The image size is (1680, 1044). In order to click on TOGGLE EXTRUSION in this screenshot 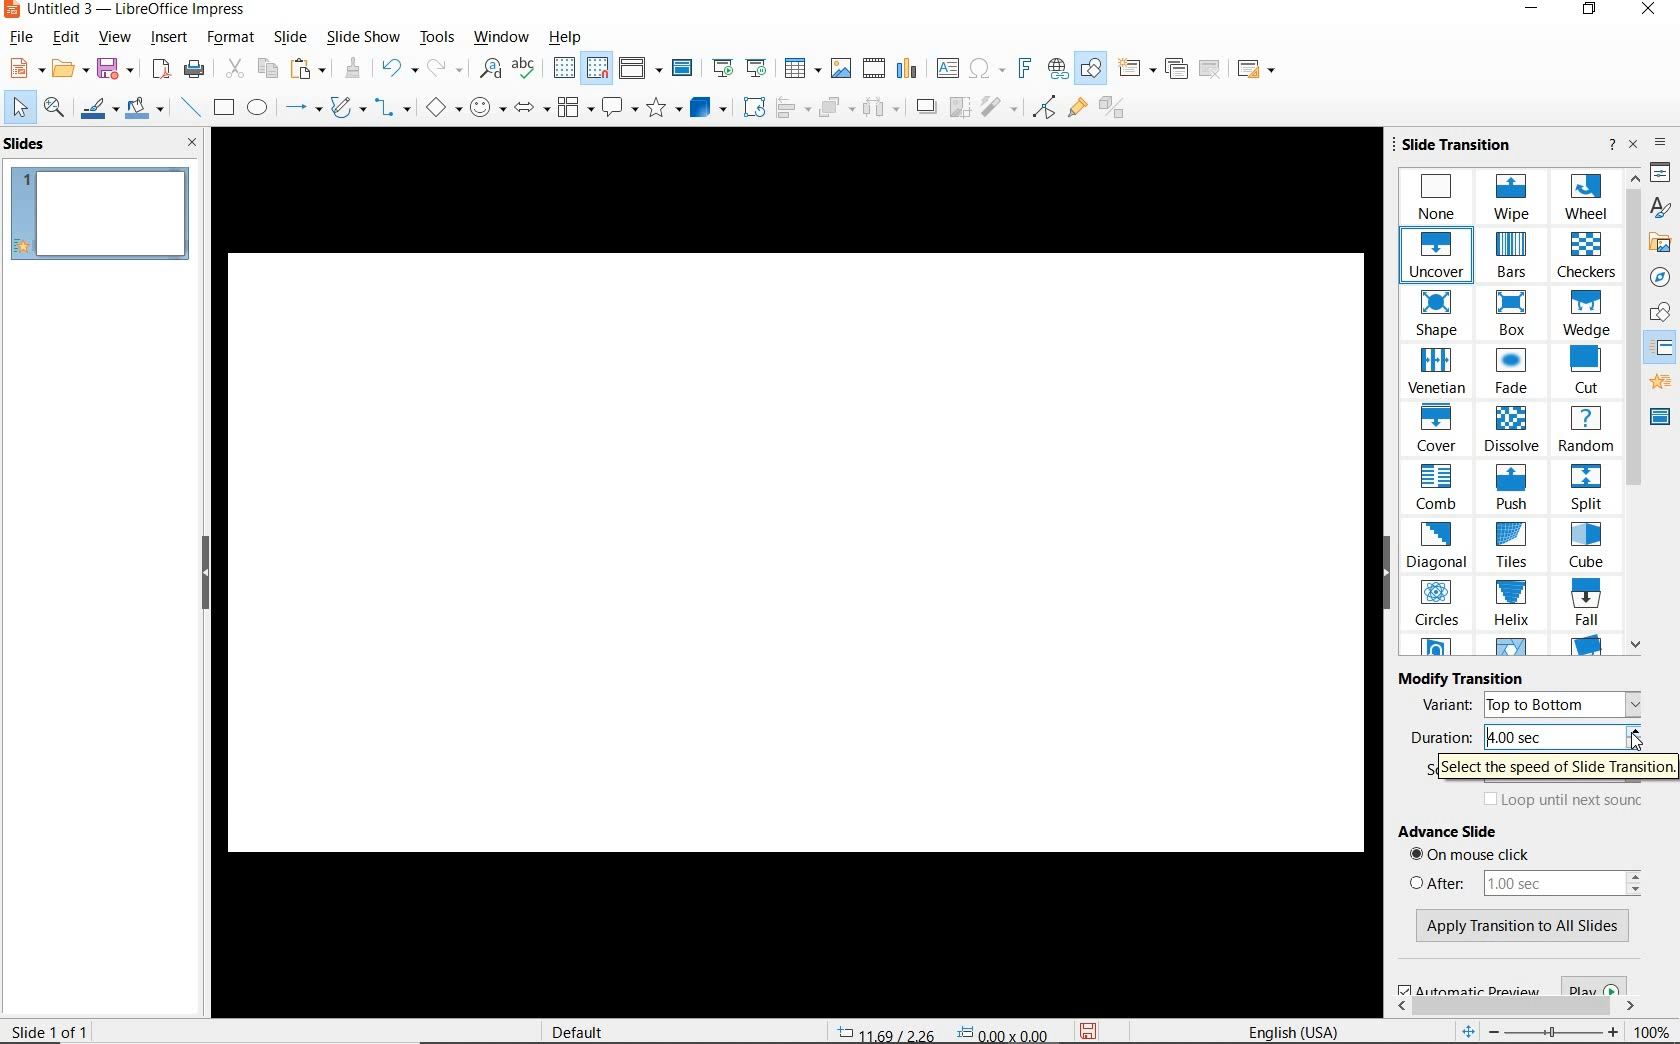, I will do `click(1116, 110)`.